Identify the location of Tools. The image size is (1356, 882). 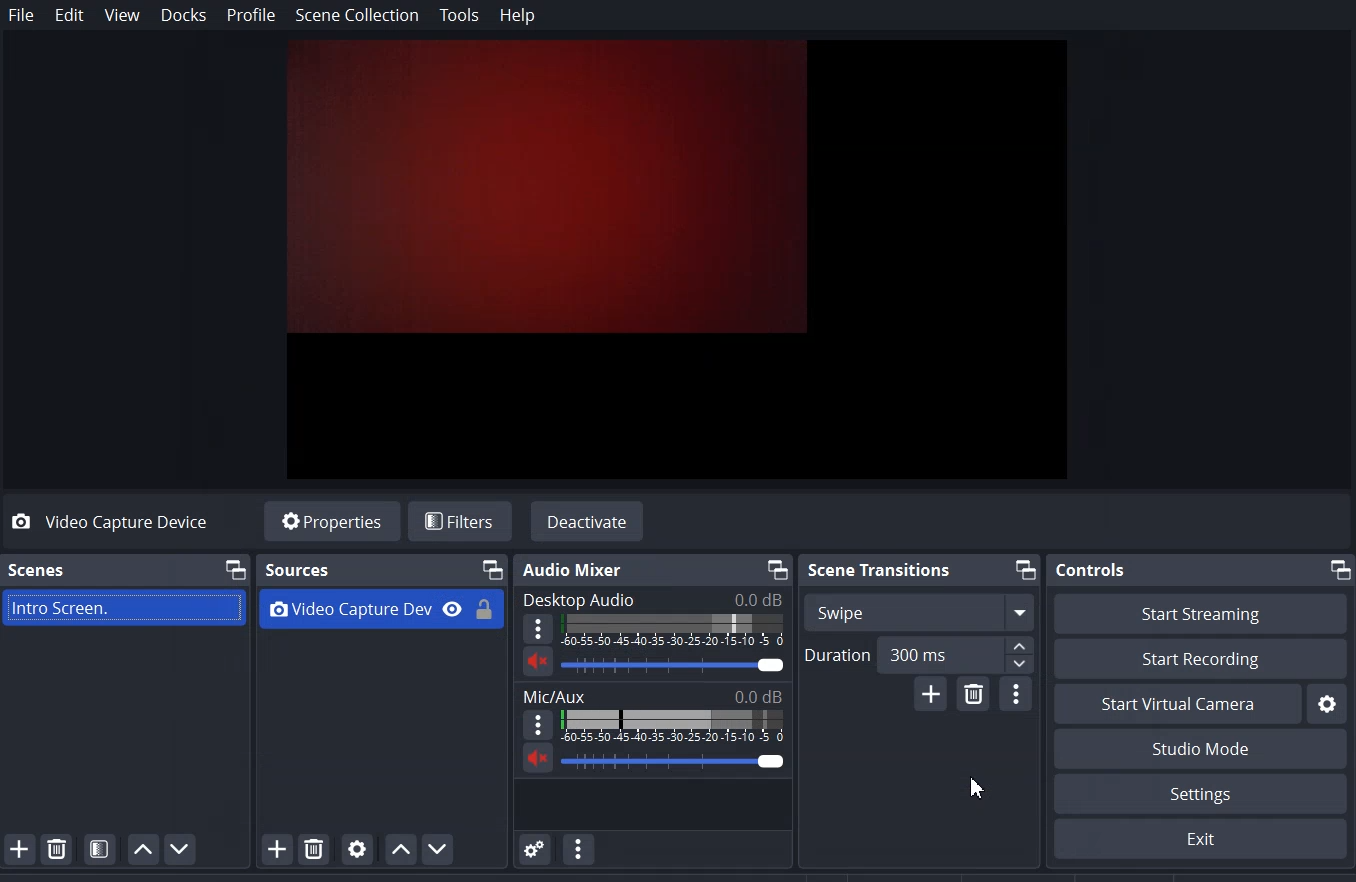
(459, 16).